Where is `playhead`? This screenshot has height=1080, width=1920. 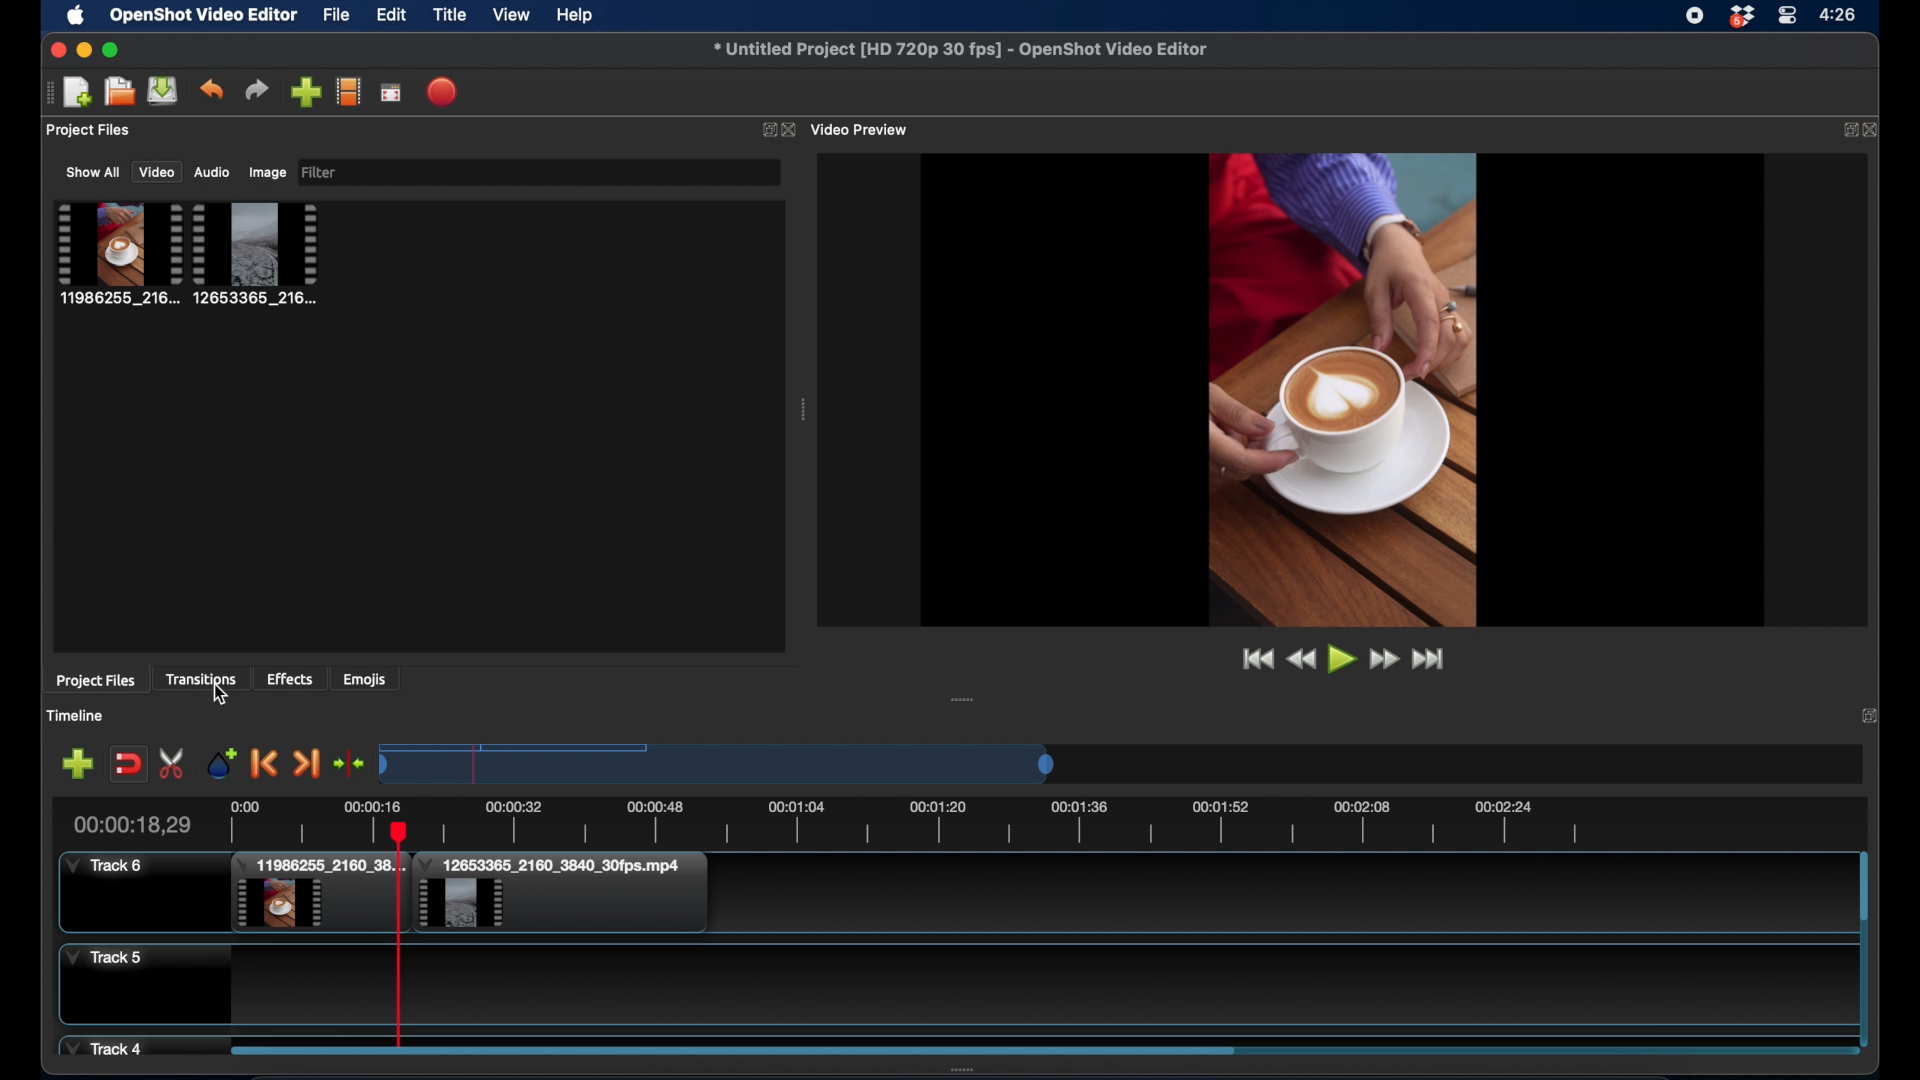 playhead is located at coordinates (399, 940).